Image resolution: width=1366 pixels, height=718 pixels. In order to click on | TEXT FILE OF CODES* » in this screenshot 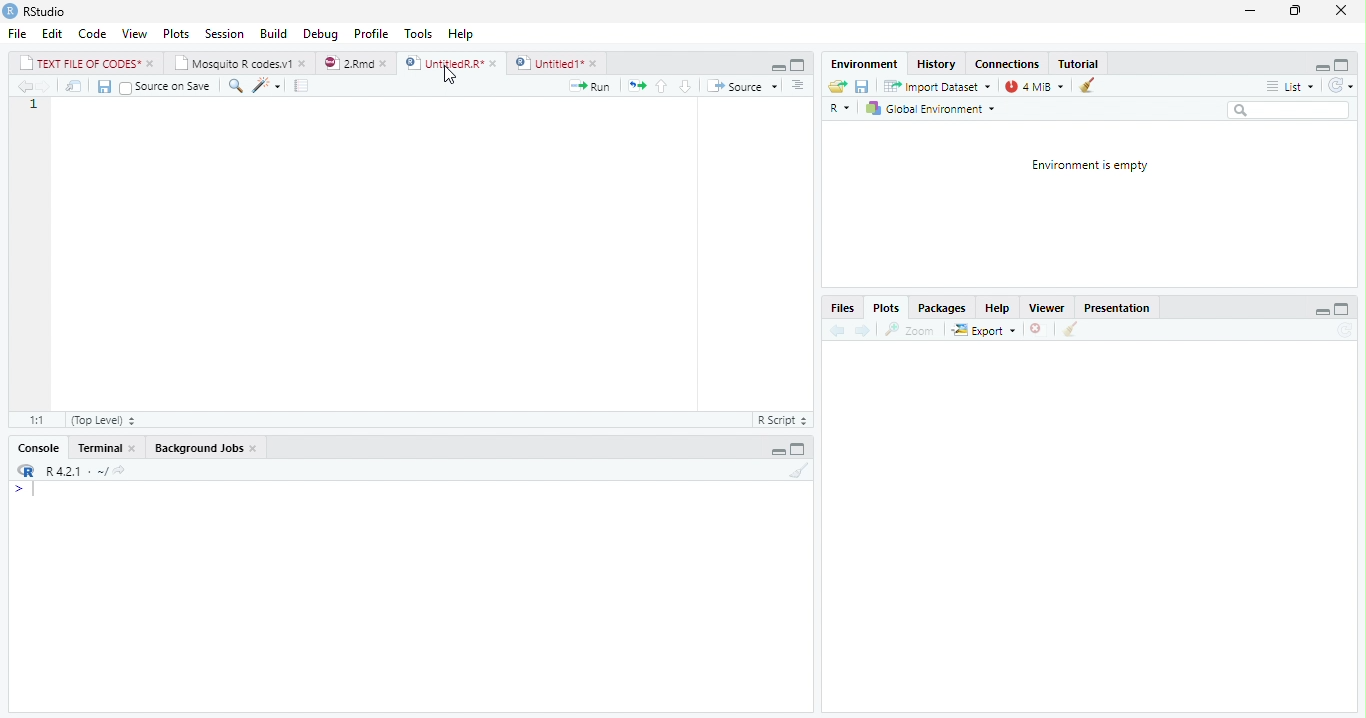, I will do `click(88, 63)`.